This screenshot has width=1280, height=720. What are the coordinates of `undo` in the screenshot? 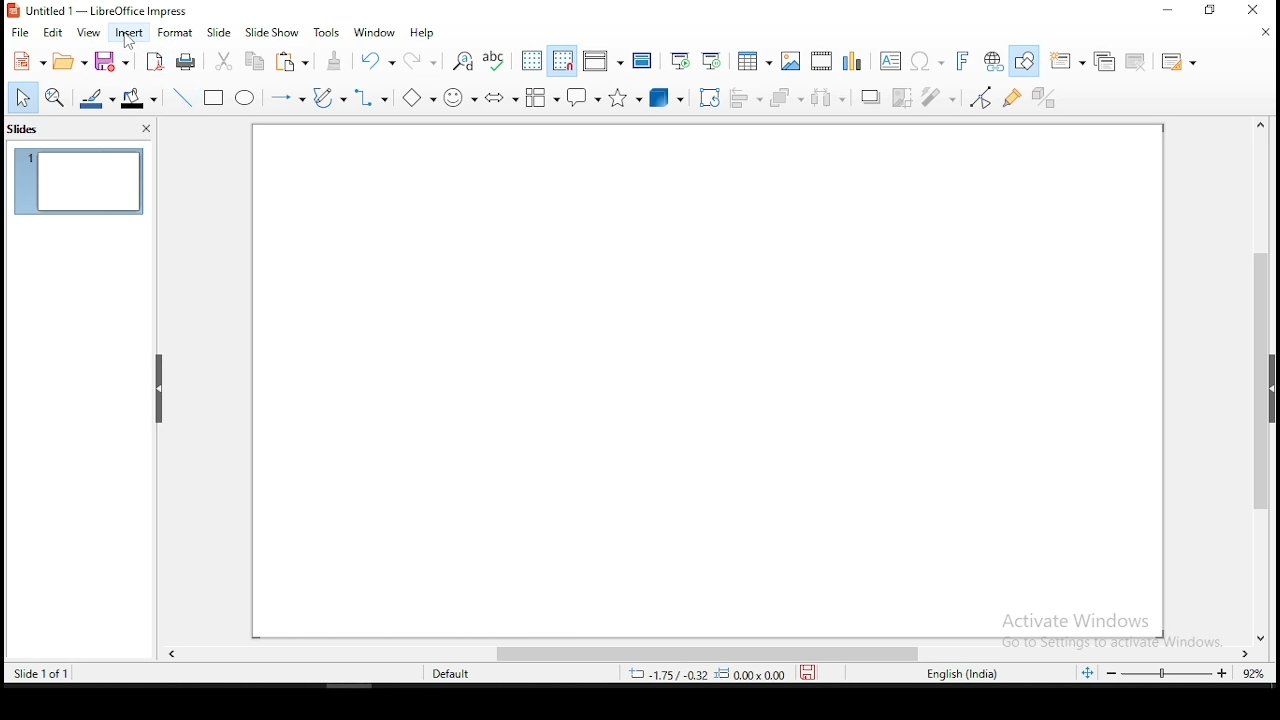 It's located at (379, 60).